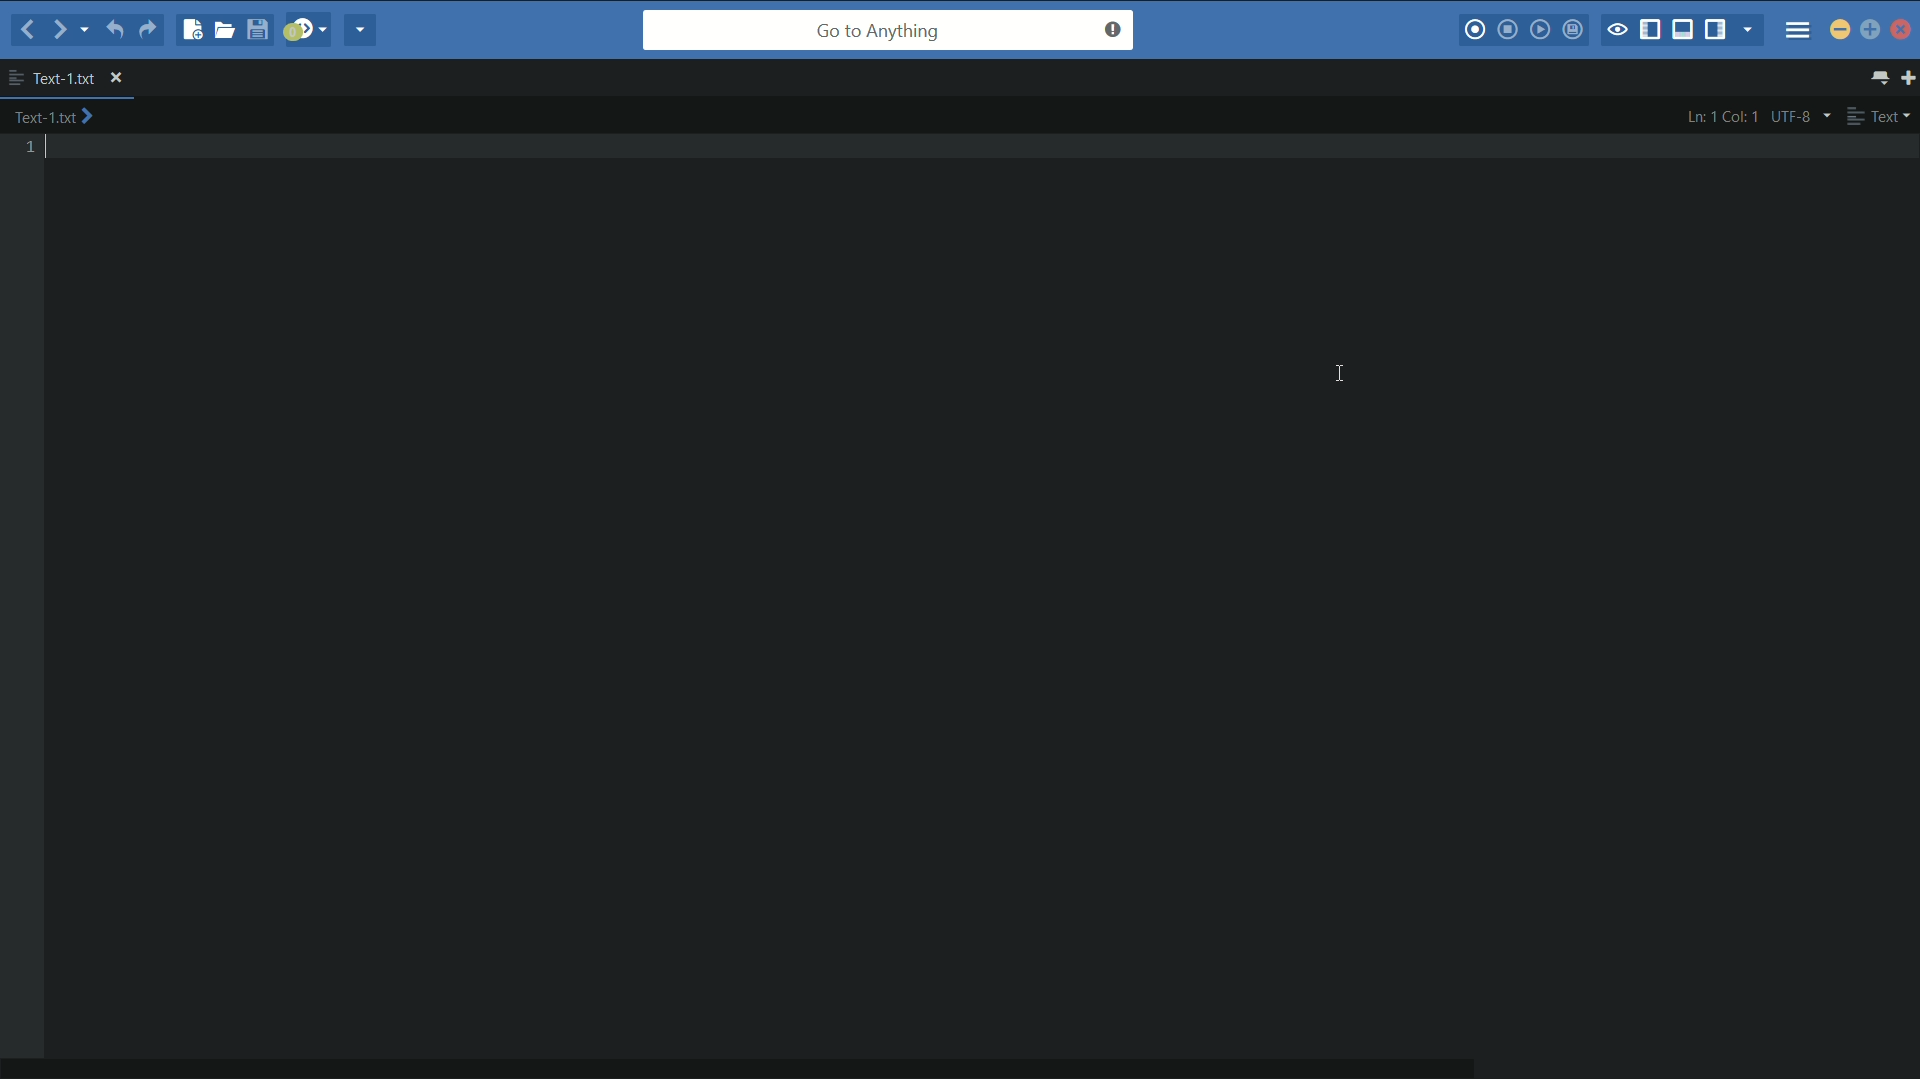 The height and width of the screenshot is (1080, 1920). Describe the element at coordinates (20, 148) in the screenshot. I see `line number` at that location.